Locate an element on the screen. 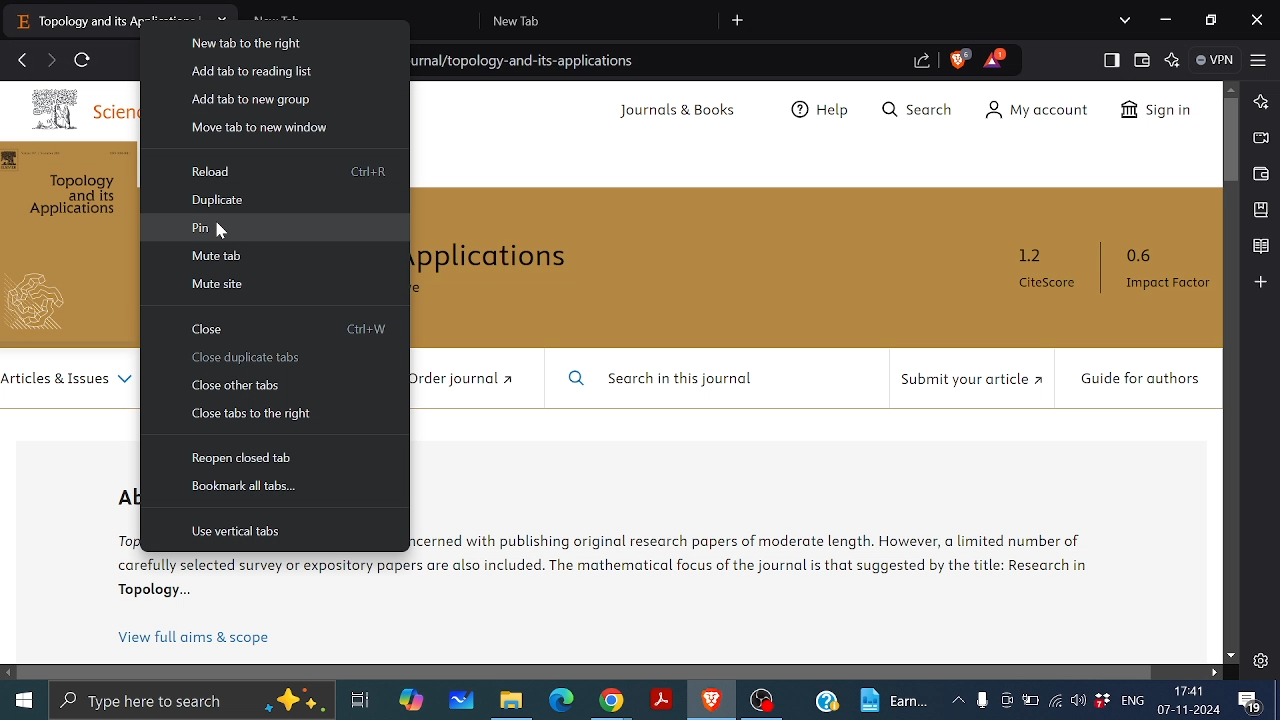 Image resolution: width=1280 pixels, height=720 pixels. Add tab to reading list is located at coordinates (258, 71).